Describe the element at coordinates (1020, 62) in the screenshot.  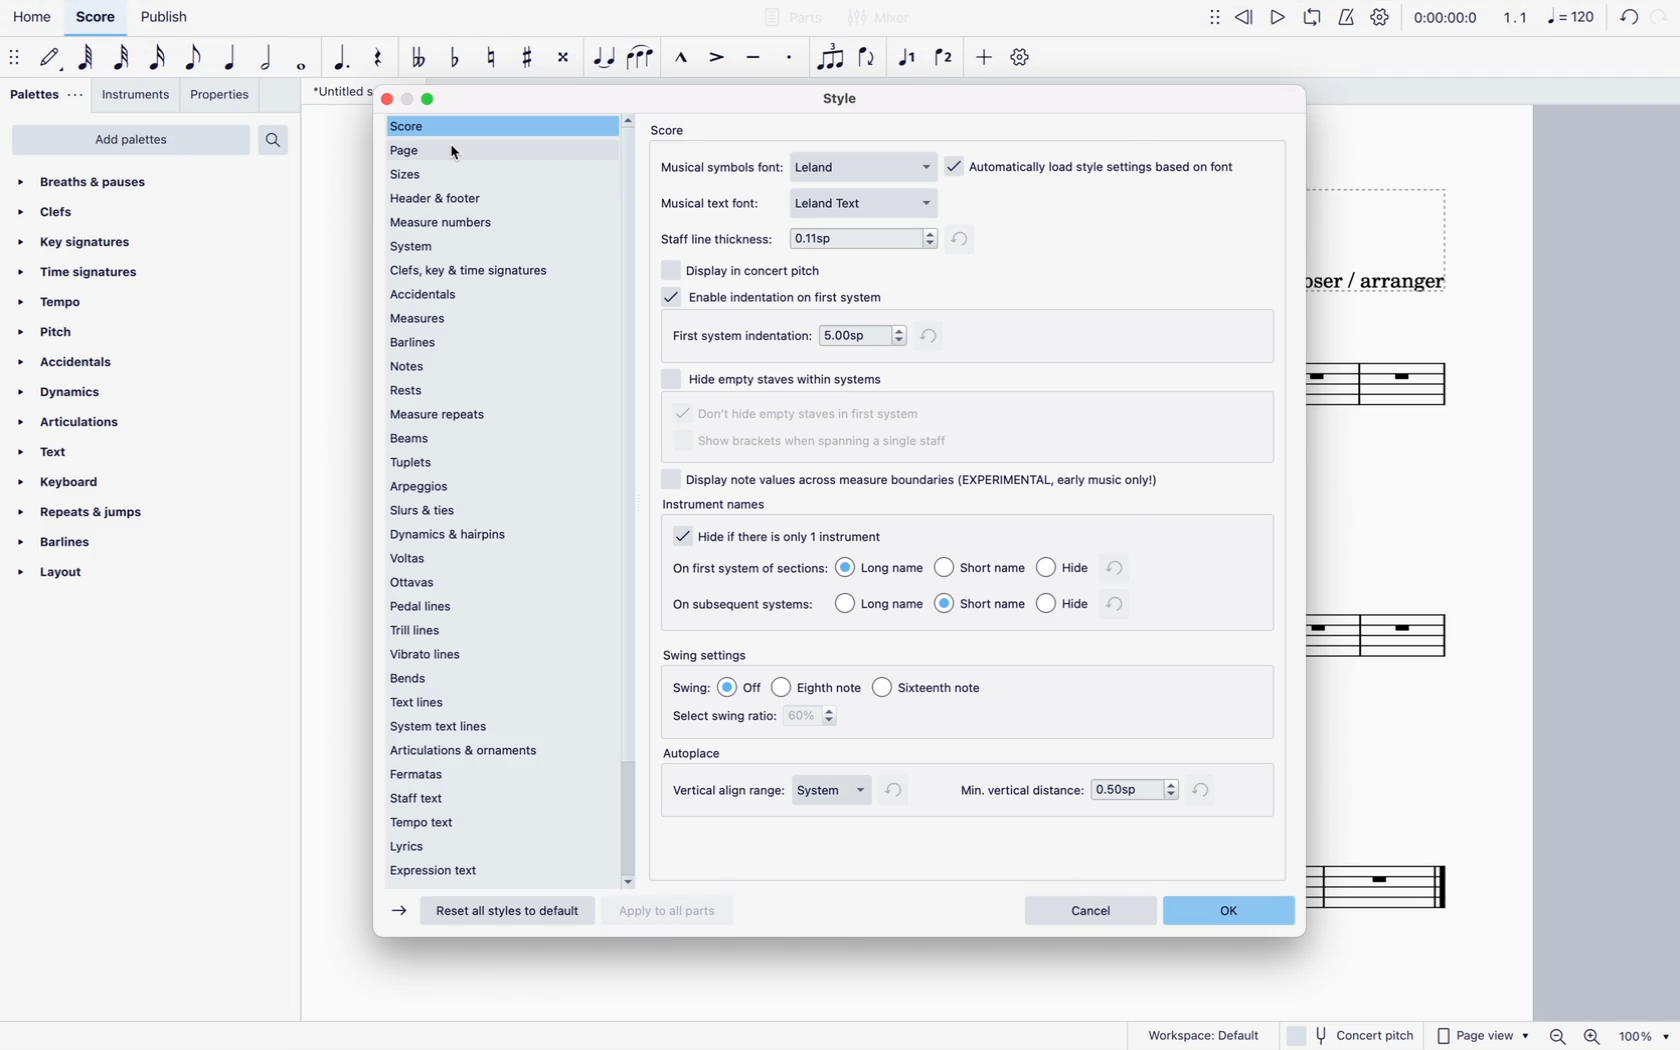
I see `settings` at that location.